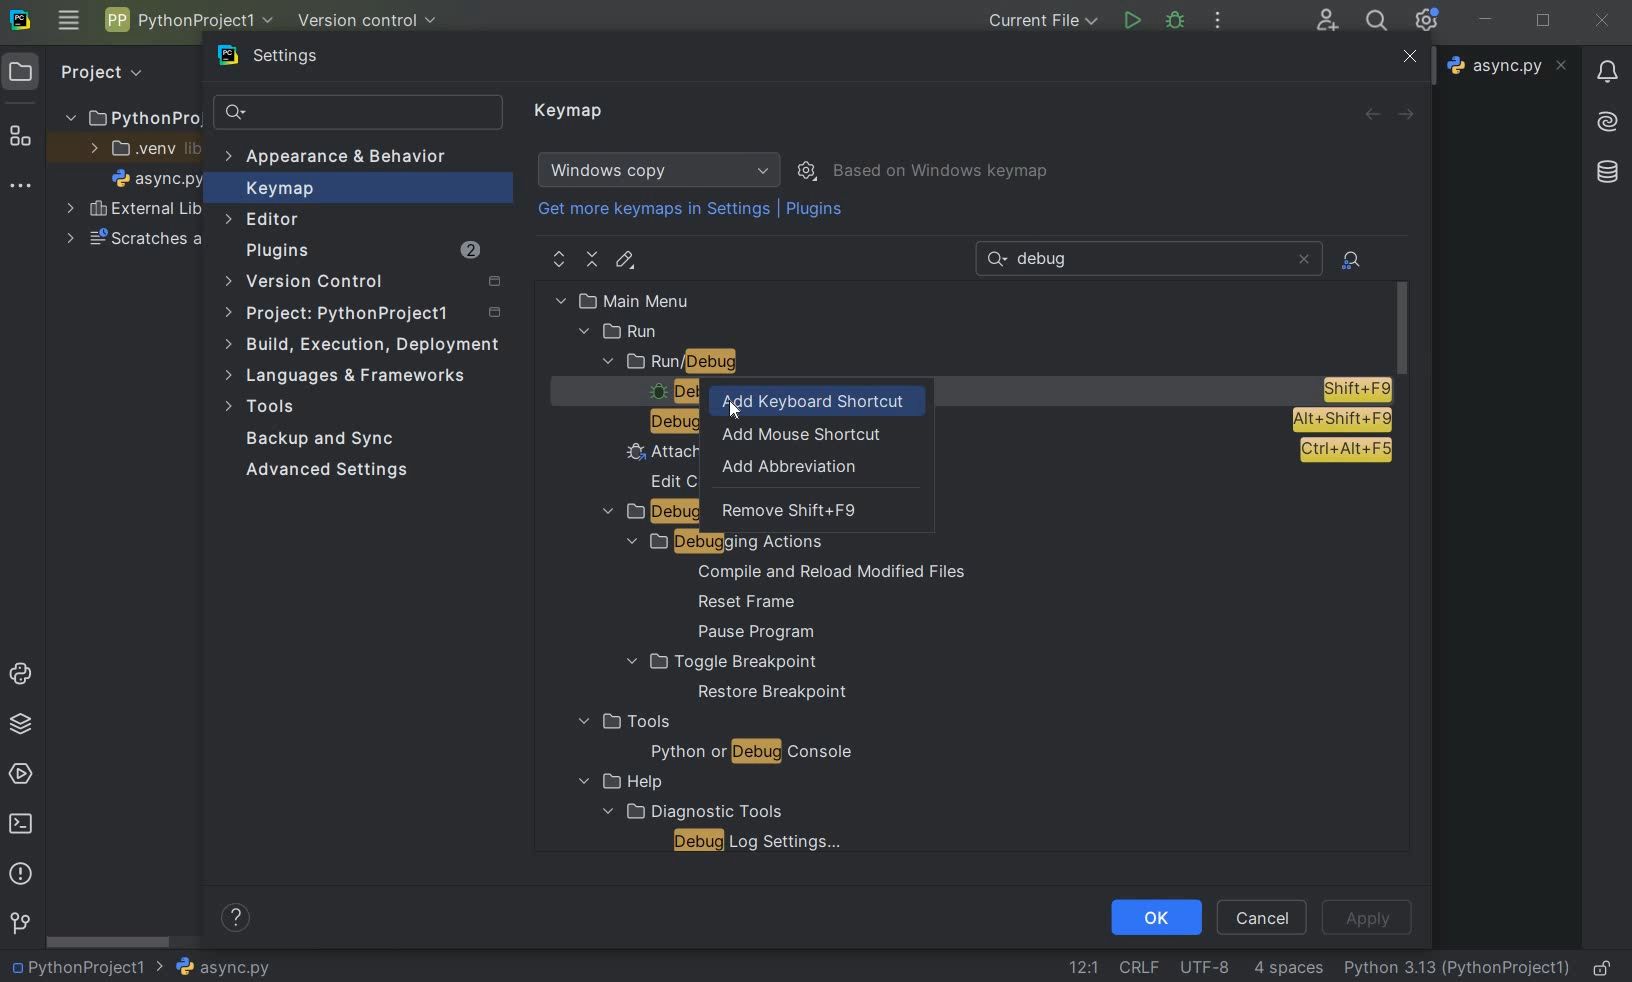 This screenshot has height=982, width=1632. Describe the element at coordinates (236, 921) in the screenshot. I see `show help contents` at that location.